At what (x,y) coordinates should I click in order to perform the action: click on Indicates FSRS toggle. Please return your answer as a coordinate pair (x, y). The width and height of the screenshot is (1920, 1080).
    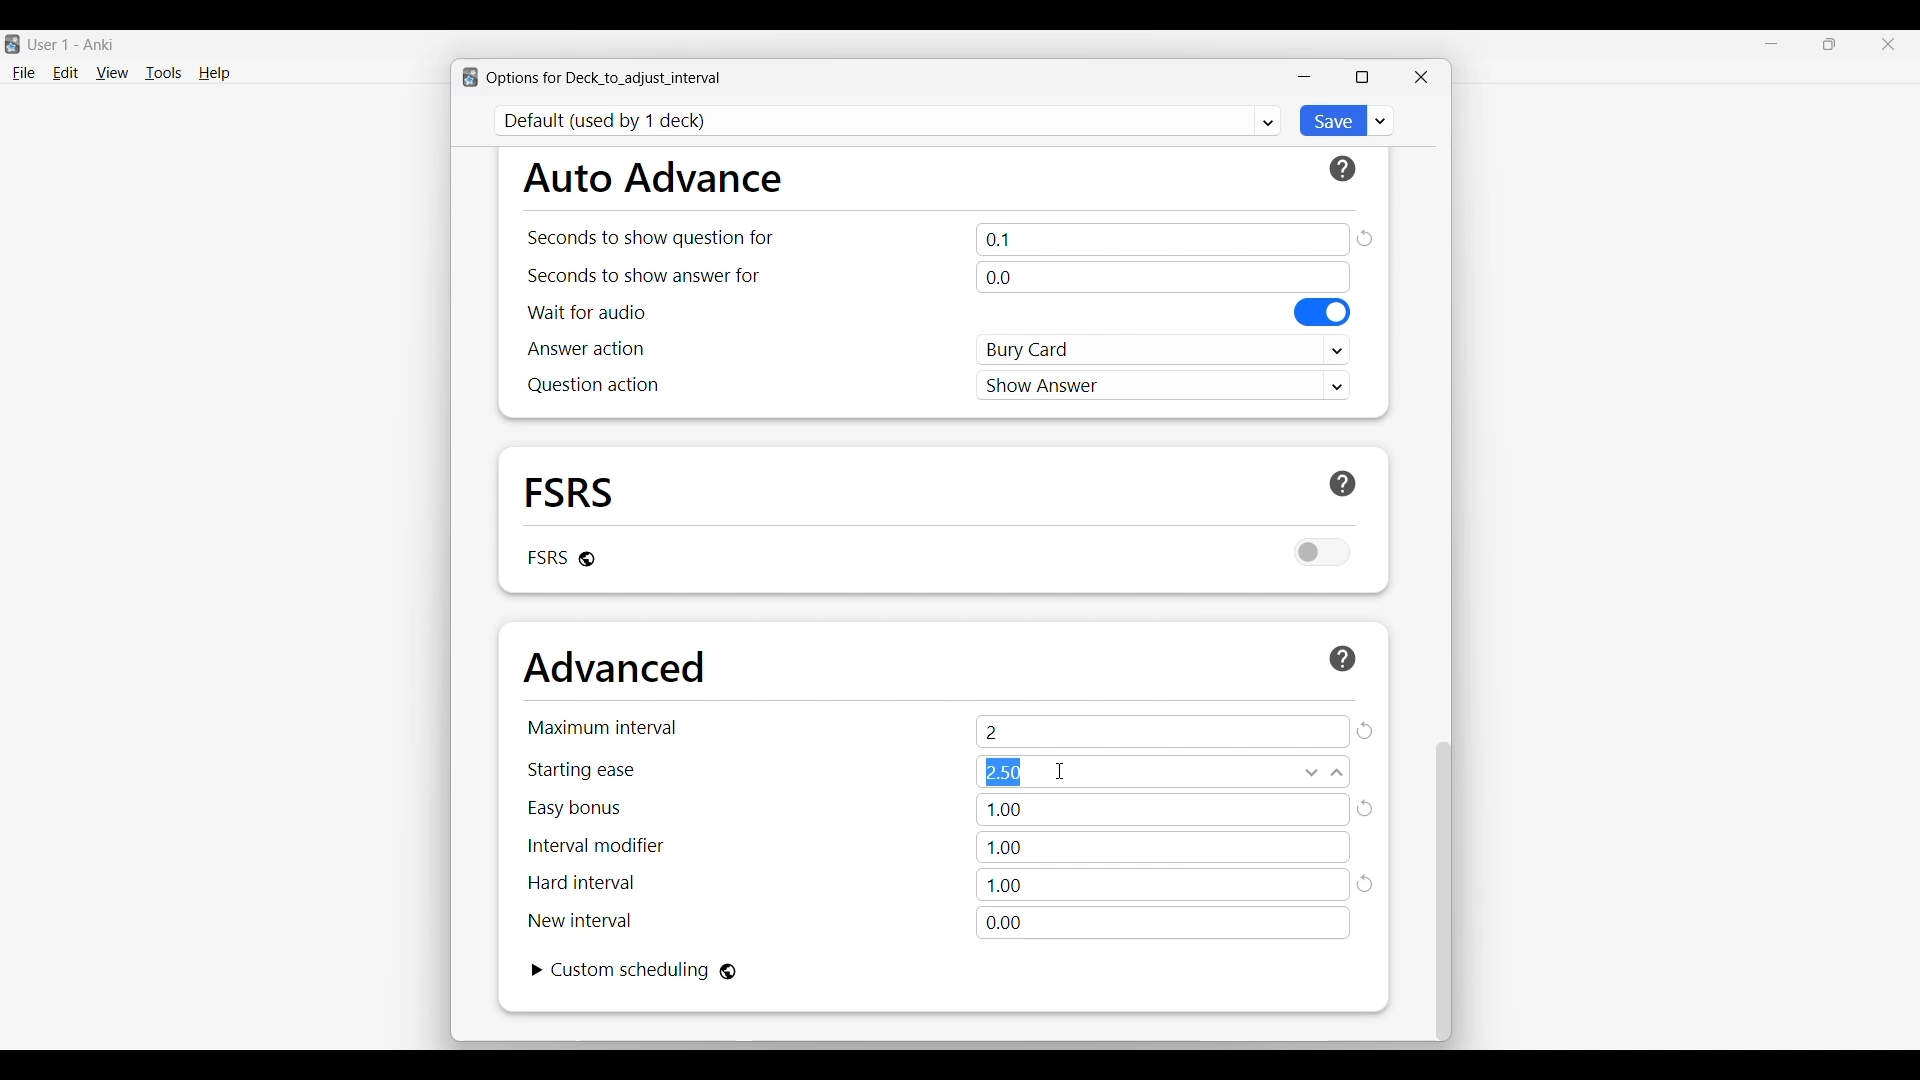
    Looking at the image, I should click on (546, 557).